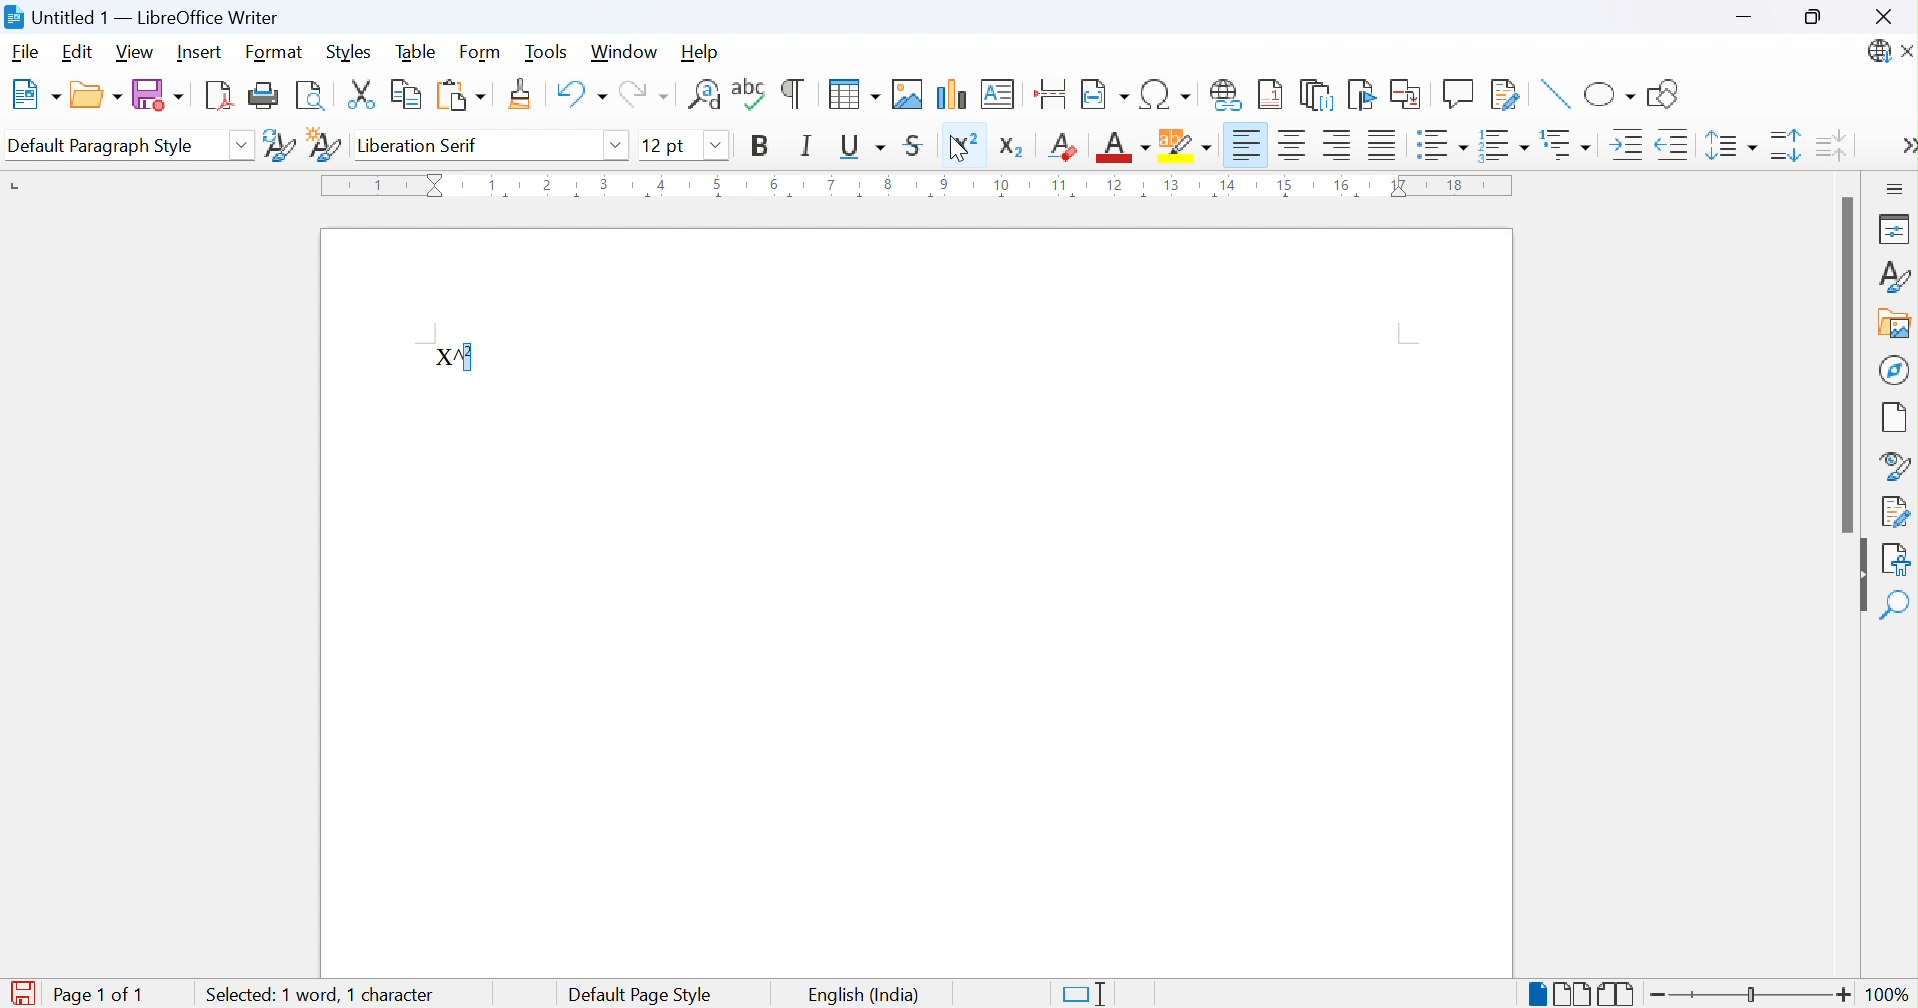 Image resolution: width=1918 pixels, height=1008 pixels. What do you see at coordinates (1187, 147) in the screenshot?
I see `Character highlighting color` at bounding box center [1187, 147].